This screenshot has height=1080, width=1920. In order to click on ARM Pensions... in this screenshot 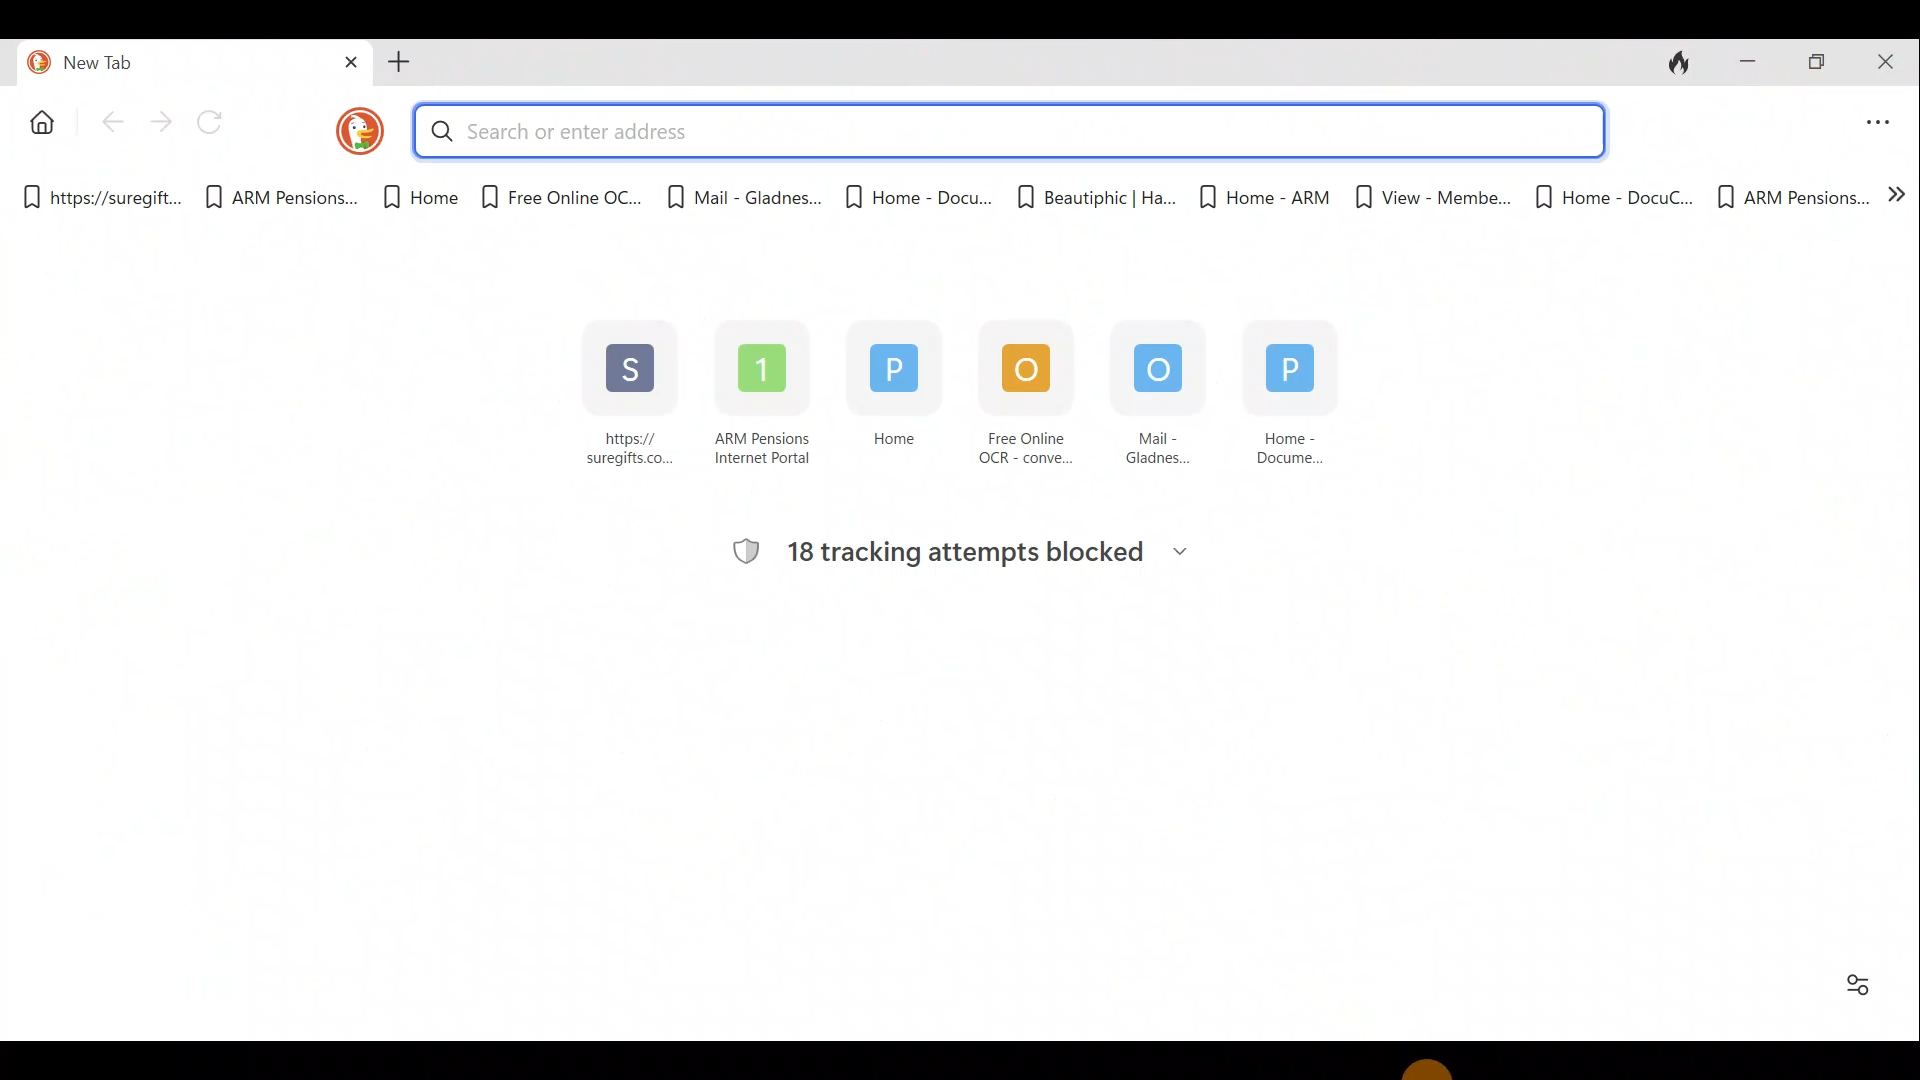, I will do `click(1792, 194)`.